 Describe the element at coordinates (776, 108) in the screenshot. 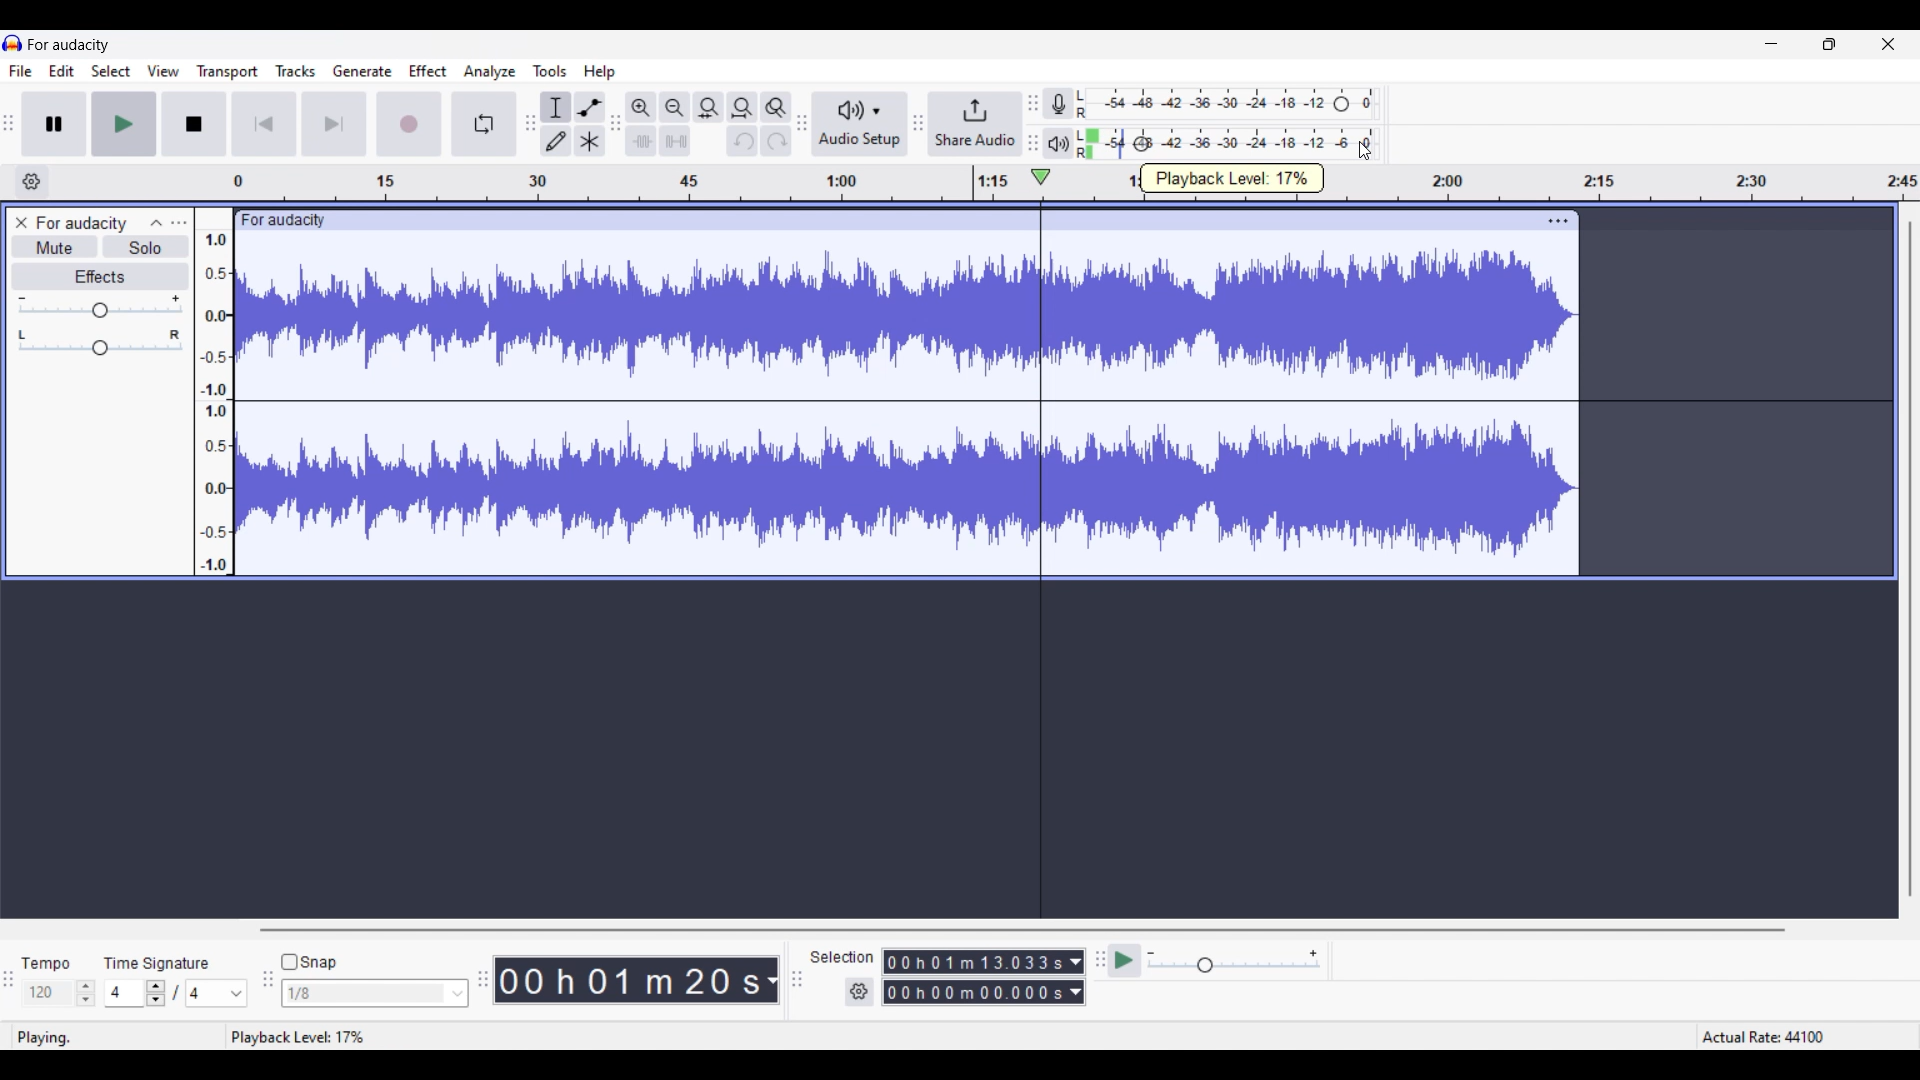

I see `Zoom toggle` at that location.